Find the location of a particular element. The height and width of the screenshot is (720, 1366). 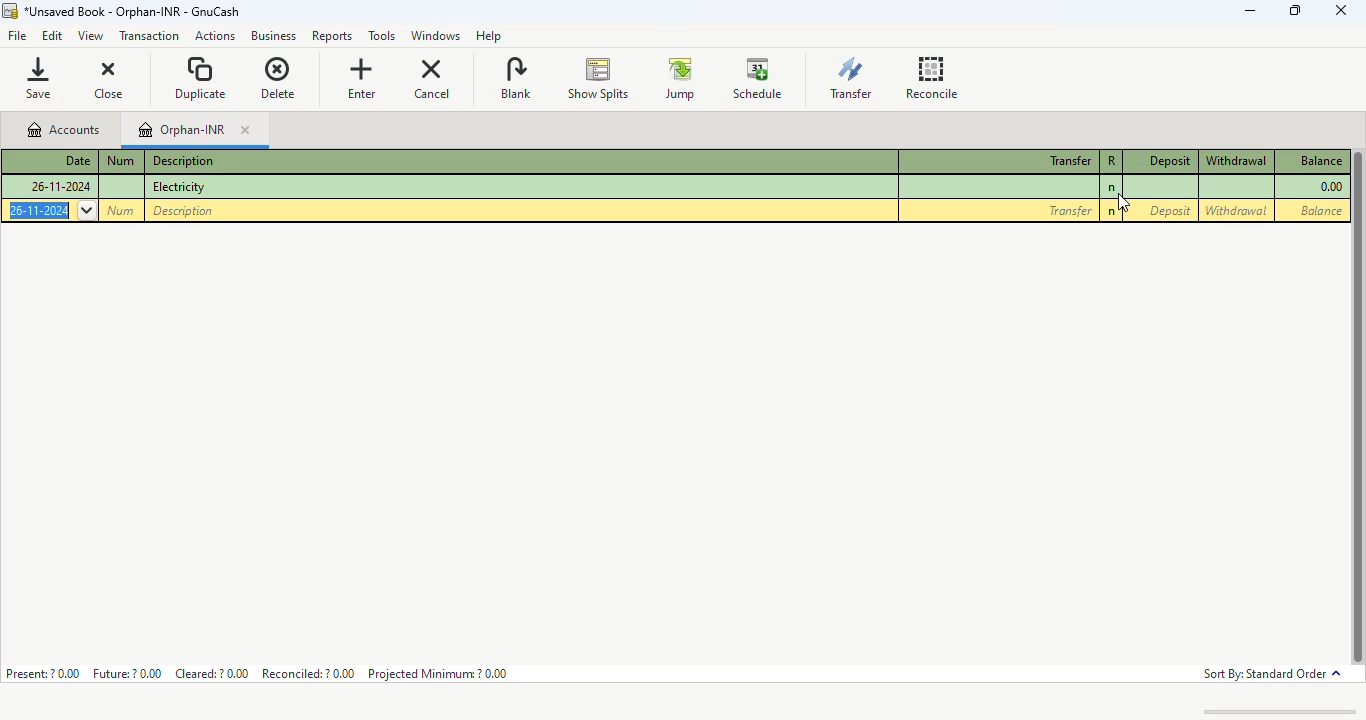

reports is located at coordinates (335, 37).